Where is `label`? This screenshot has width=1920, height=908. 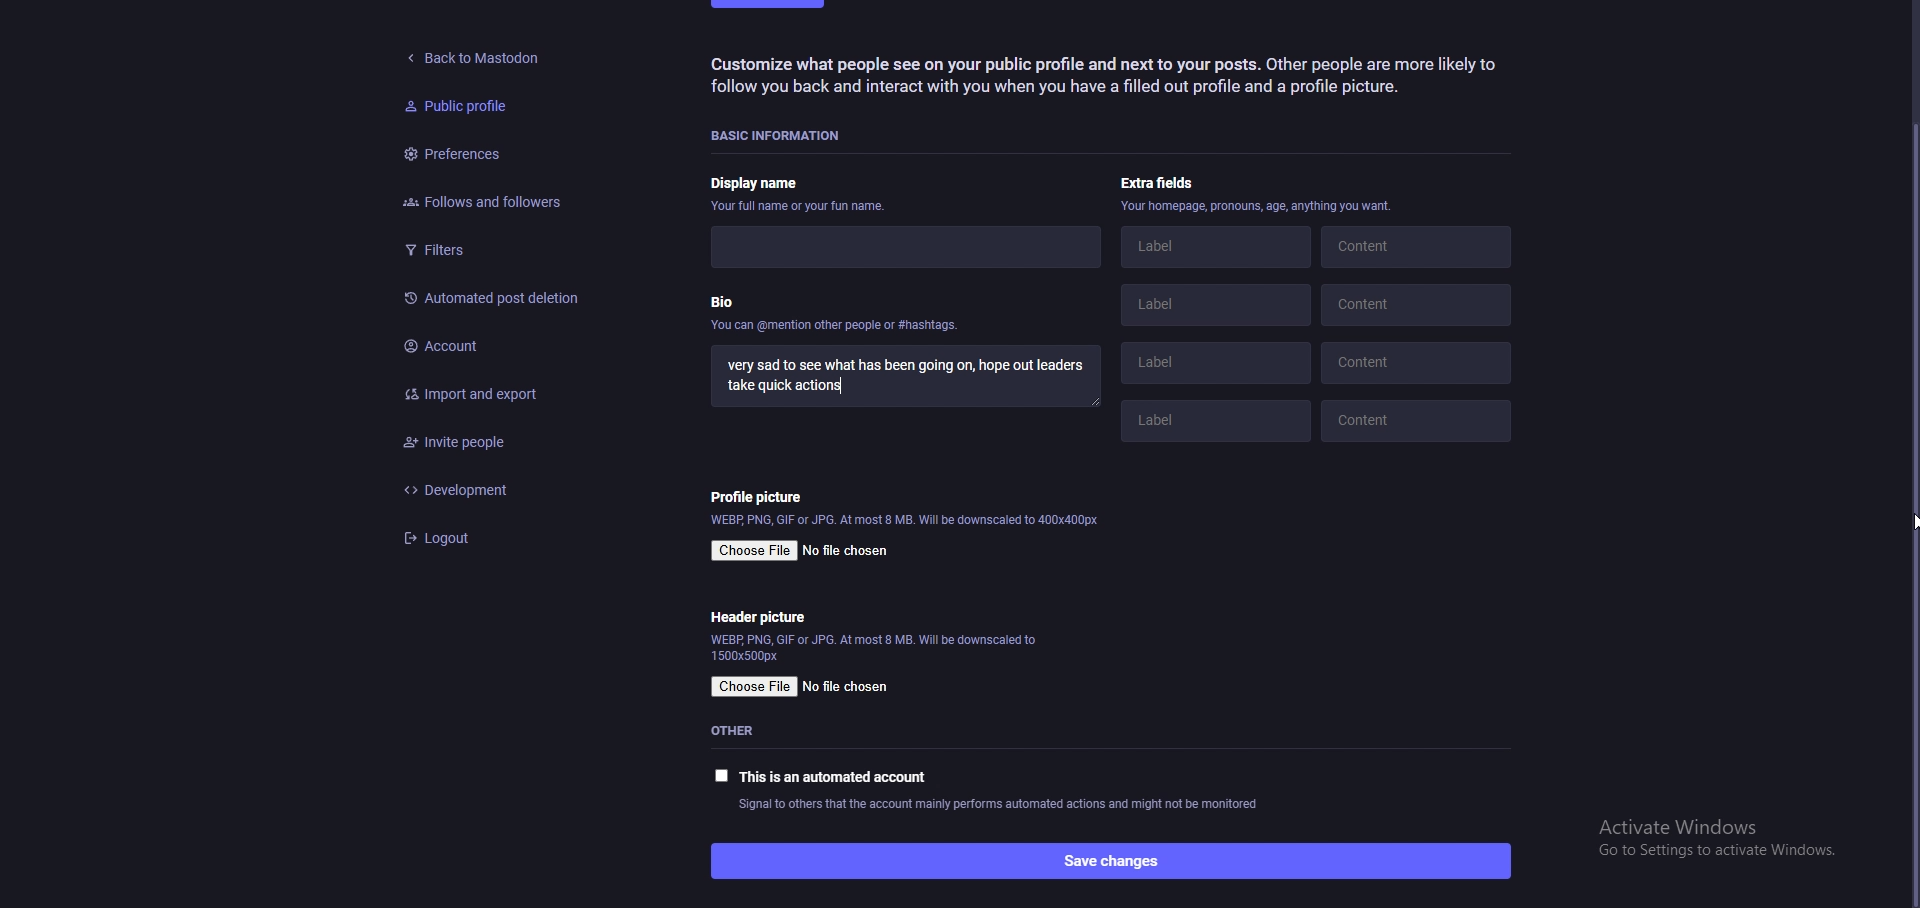 label is located at coordinates (1222, 363).